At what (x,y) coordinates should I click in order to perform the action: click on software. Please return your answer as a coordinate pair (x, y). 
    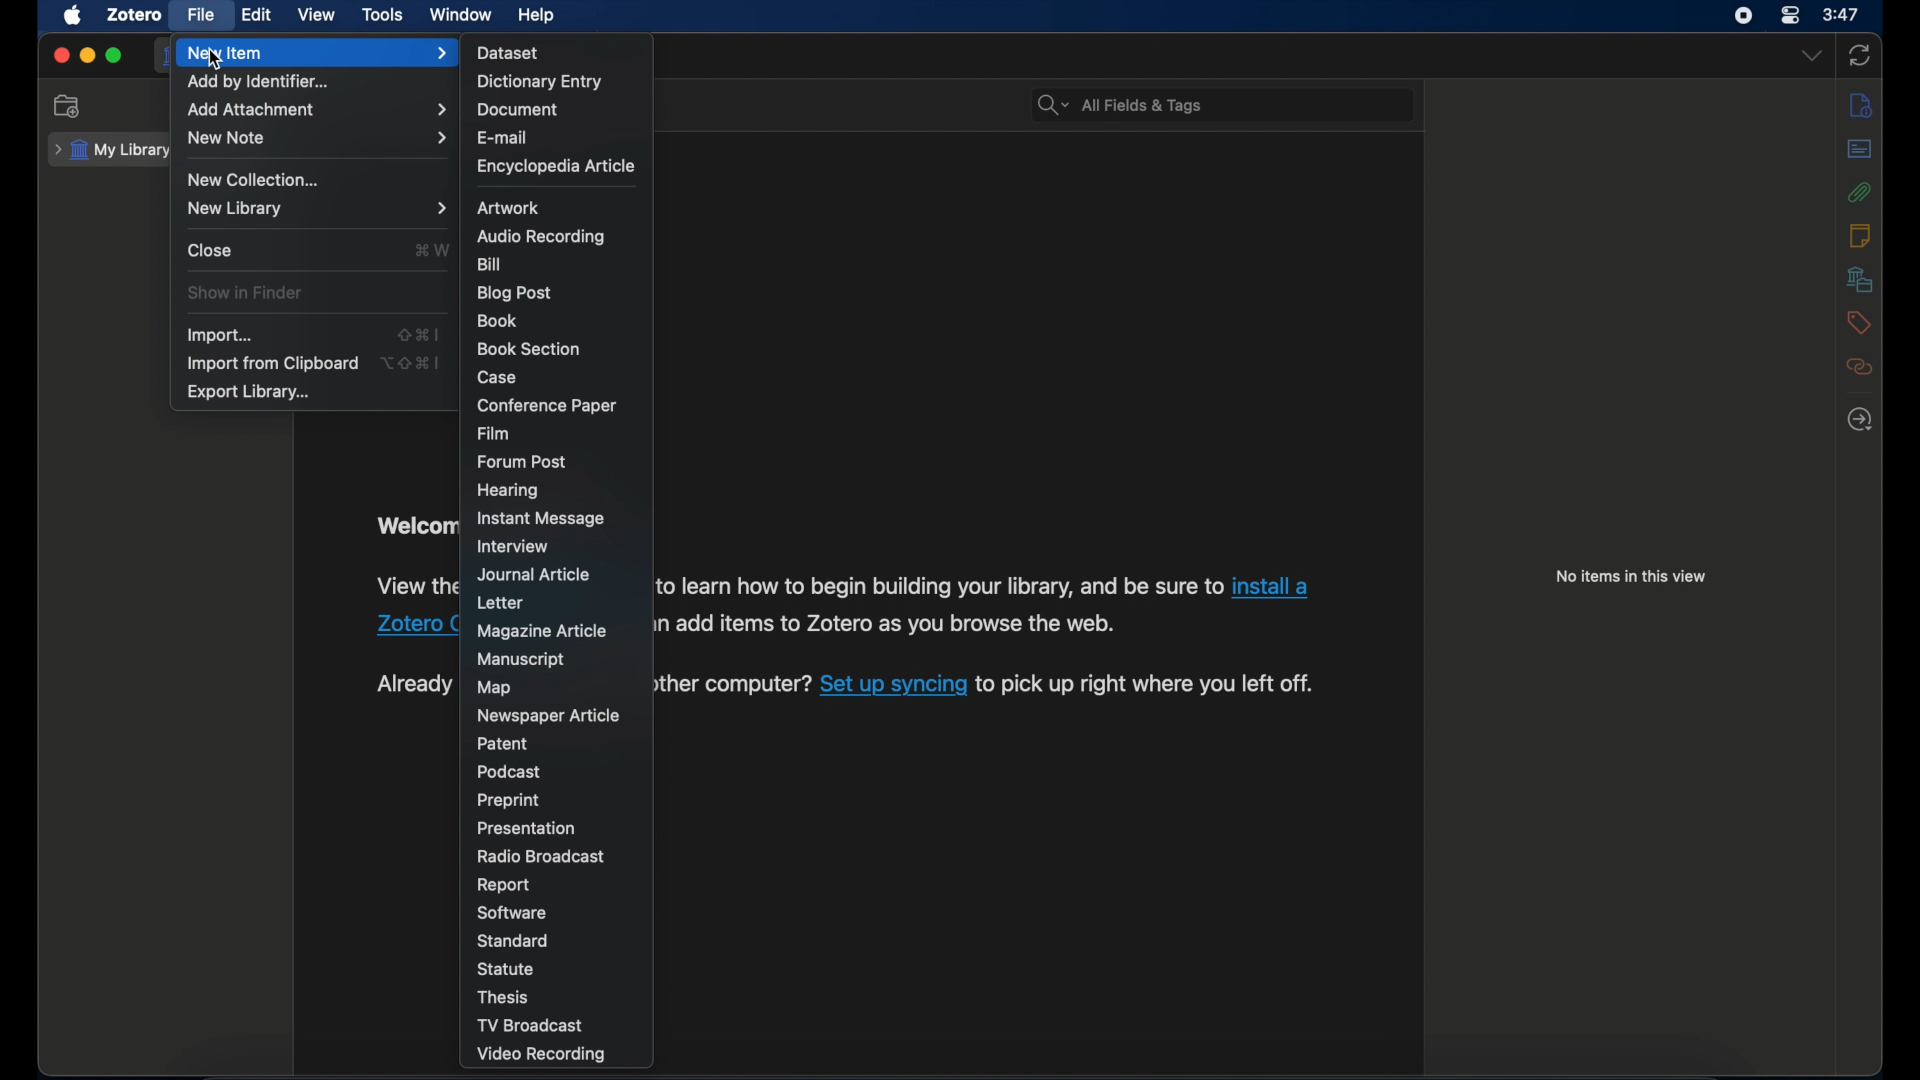
    Looking at the image, I should click on (512, 912).